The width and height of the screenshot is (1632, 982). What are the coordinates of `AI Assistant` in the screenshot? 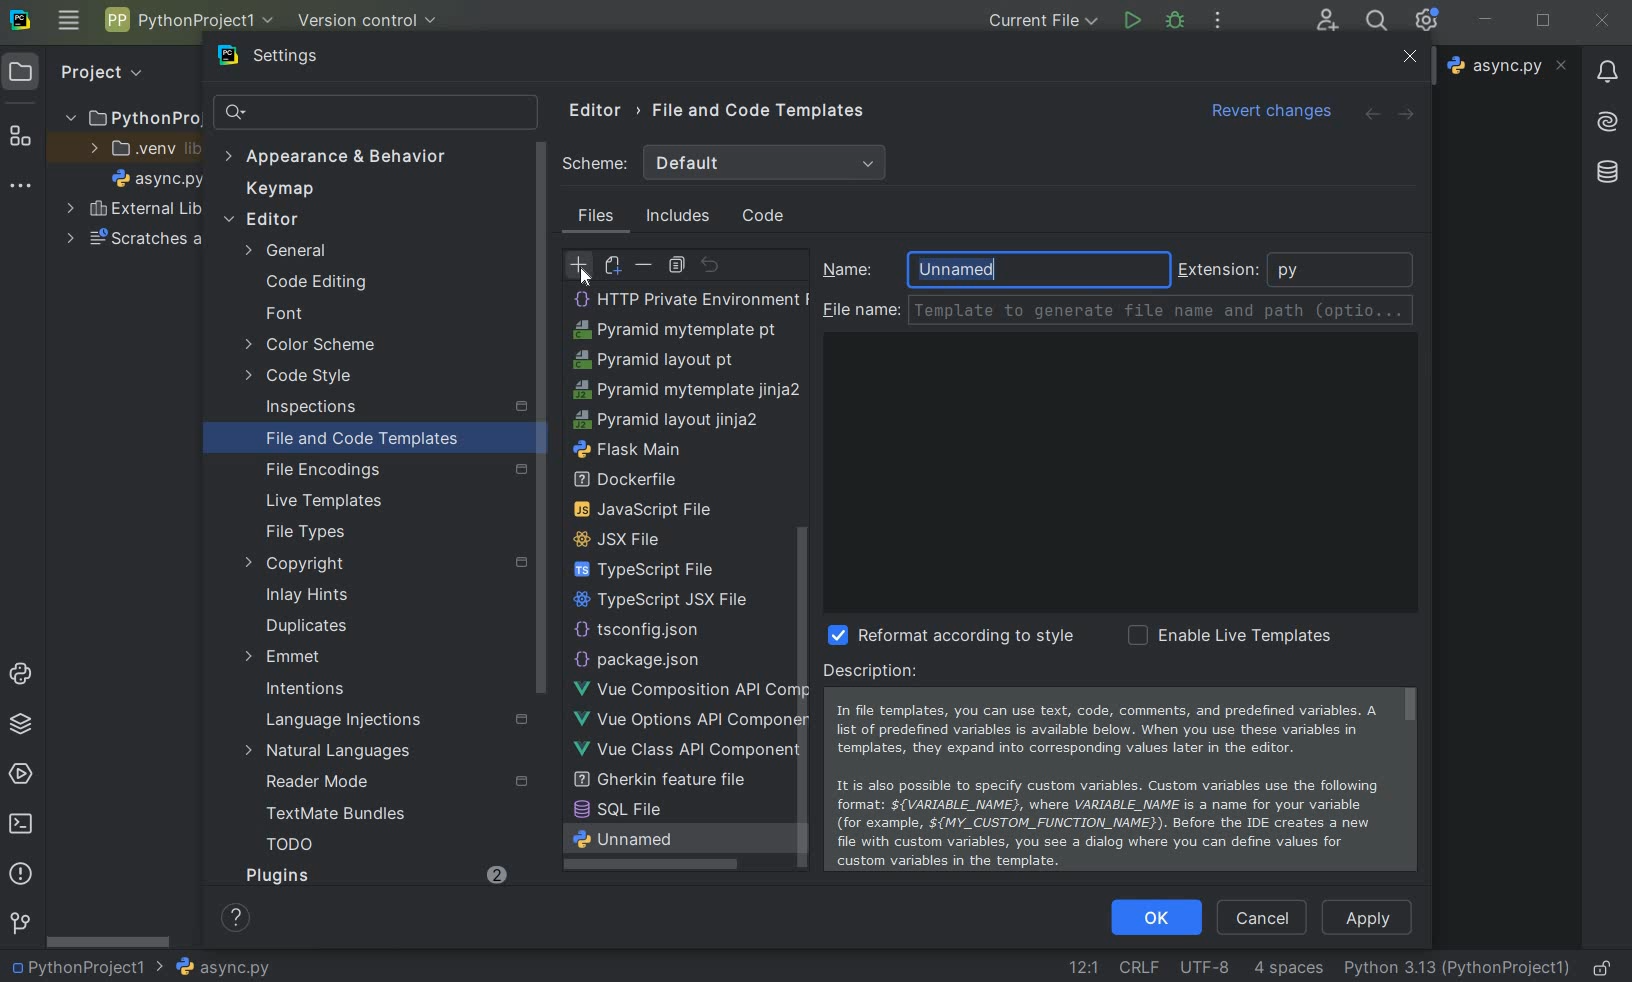 It's located at (1602, 118).